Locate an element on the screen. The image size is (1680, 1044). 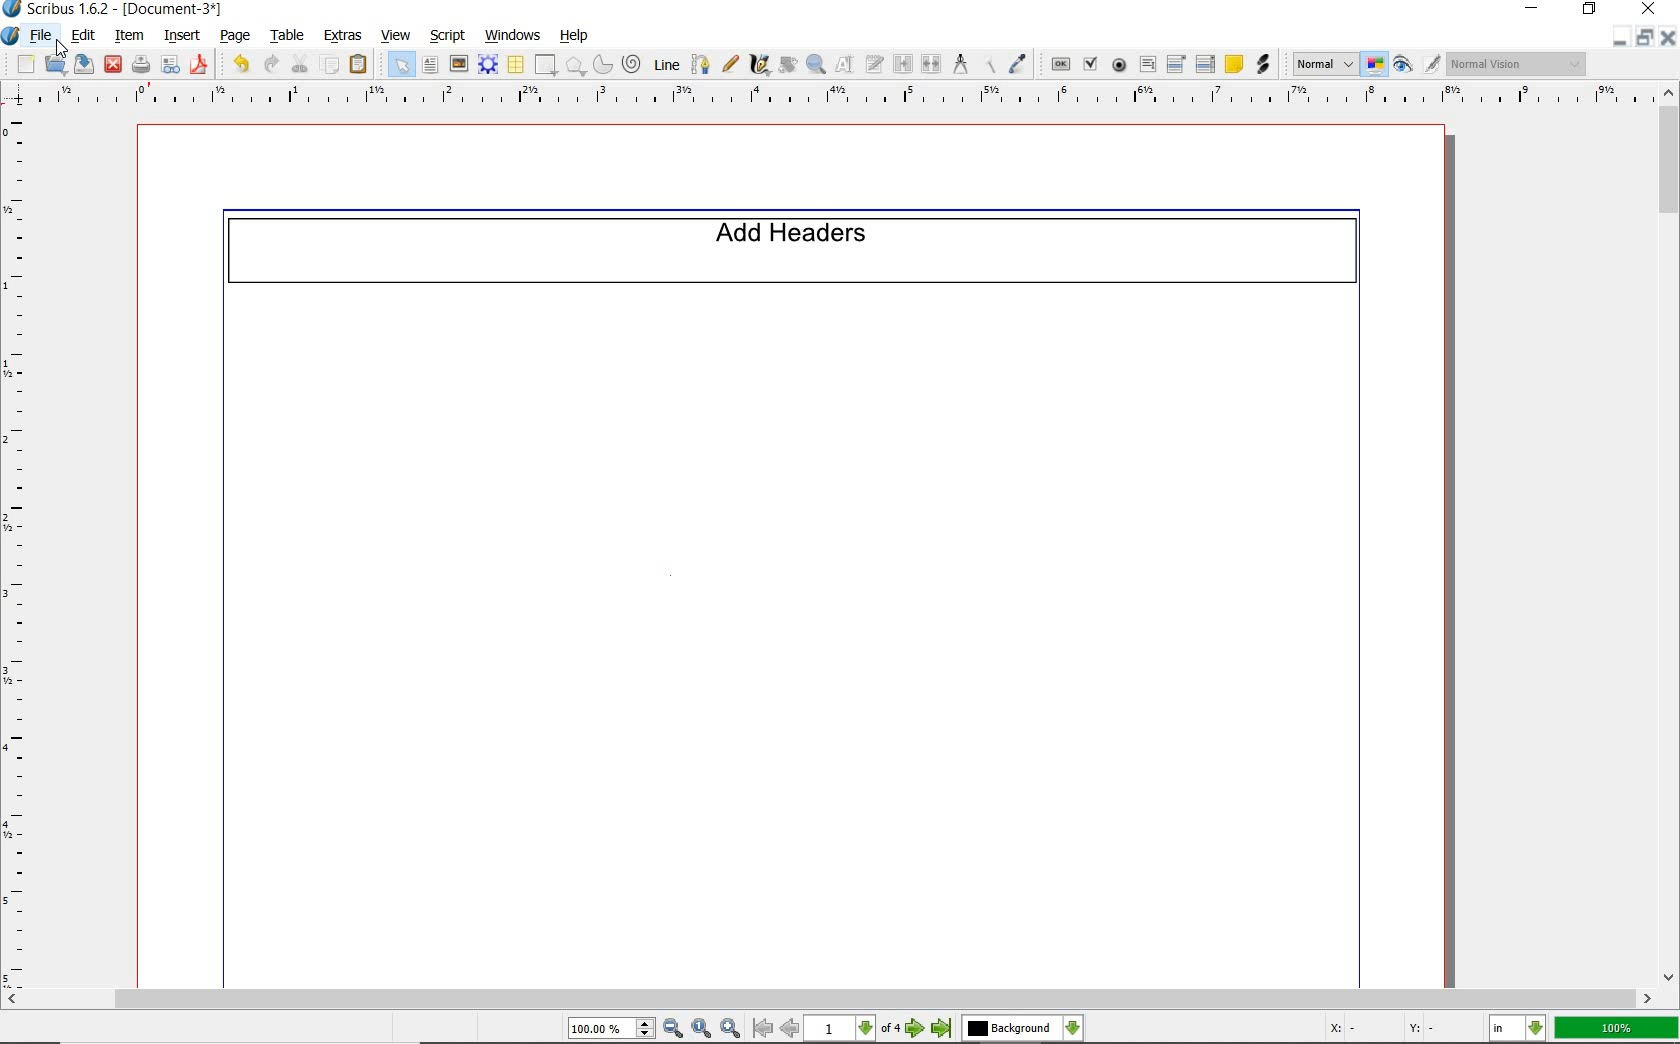
go to previous page is located at coordinates (791, 1029).